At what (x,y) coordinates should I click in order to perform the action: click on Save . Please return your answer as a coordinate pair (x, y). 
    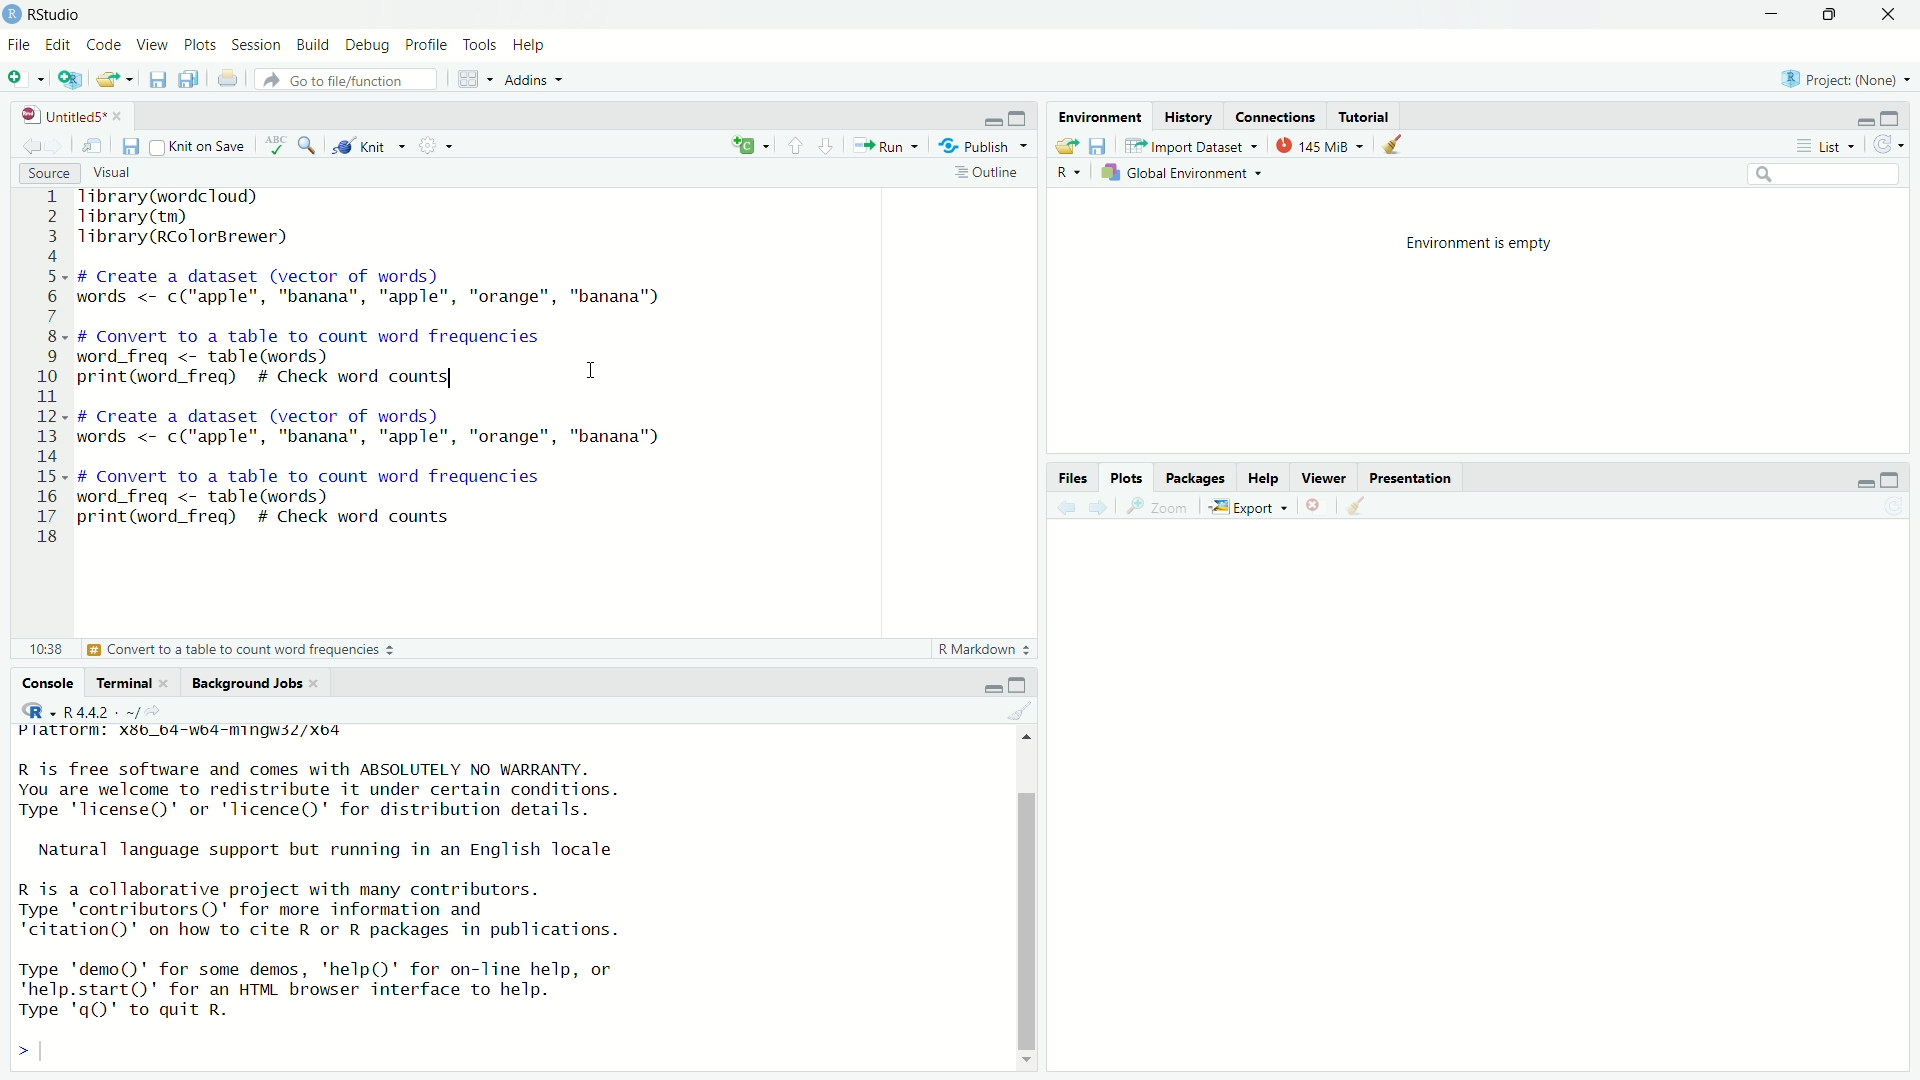
    Looking at the image, I should click on (1099, 146).